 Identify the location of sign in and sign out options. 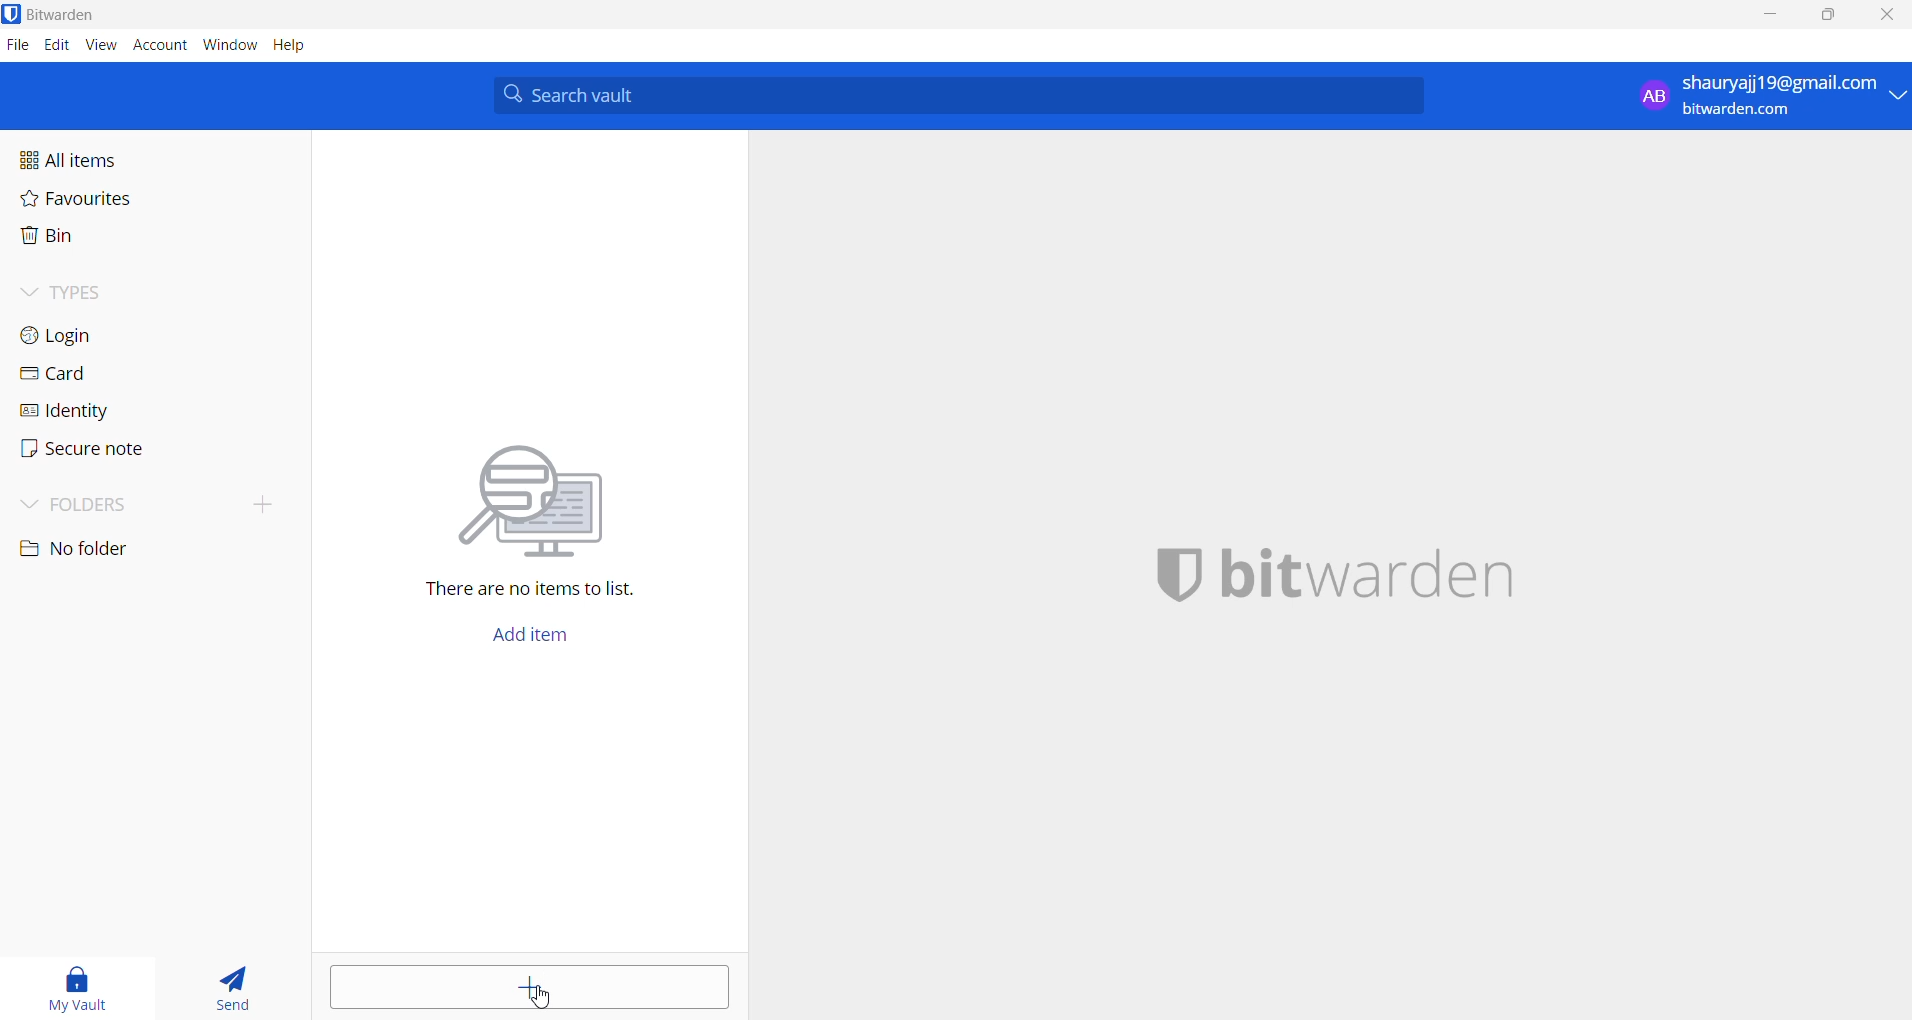
(1766, 96).